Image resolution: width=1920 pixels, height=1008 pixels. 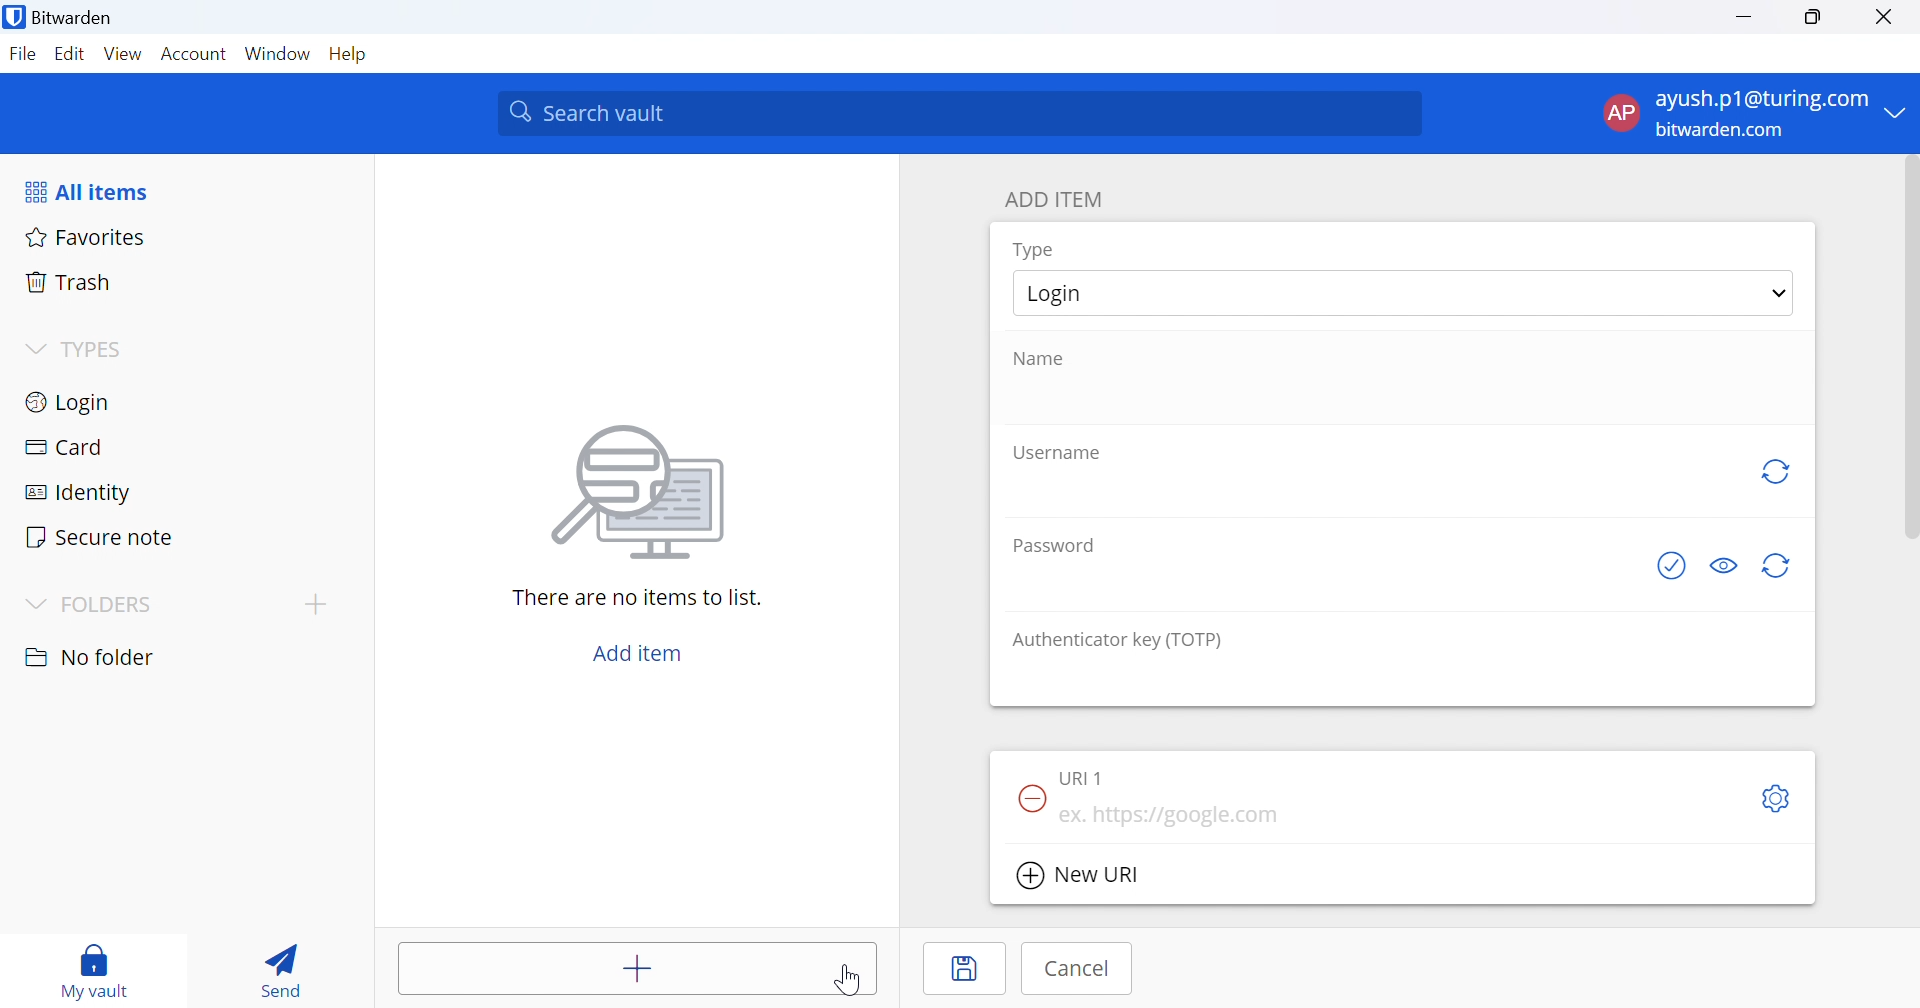 What do you see at coordinates (1901, 114) in the screenshot?
I see `Drop Down` at bounding box center [1901, 114].